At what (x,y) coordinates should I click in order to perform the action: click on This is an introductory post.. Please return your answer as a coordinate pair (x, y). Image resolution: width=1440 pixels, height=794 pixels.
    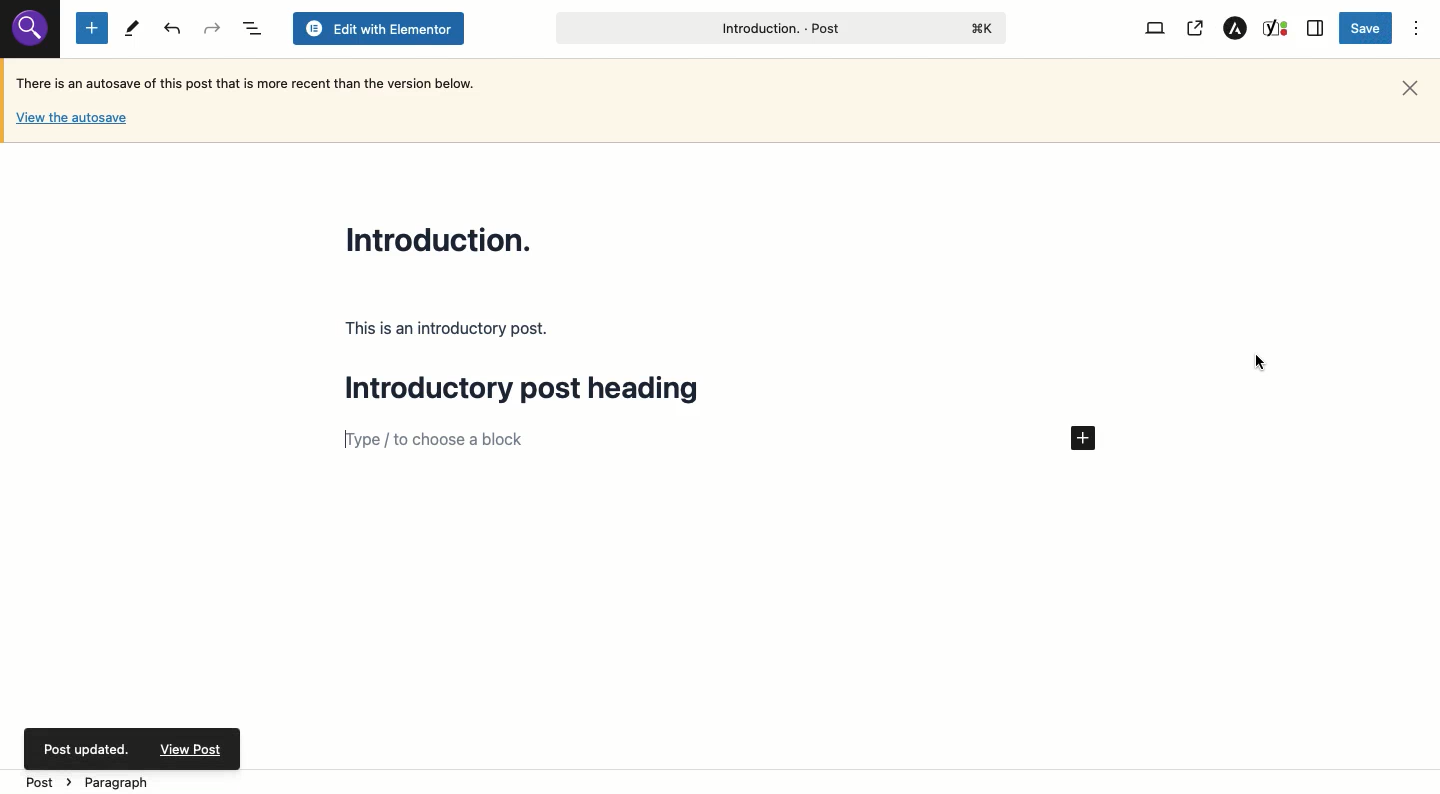
    Looking at the image, I should click on (448, 329).